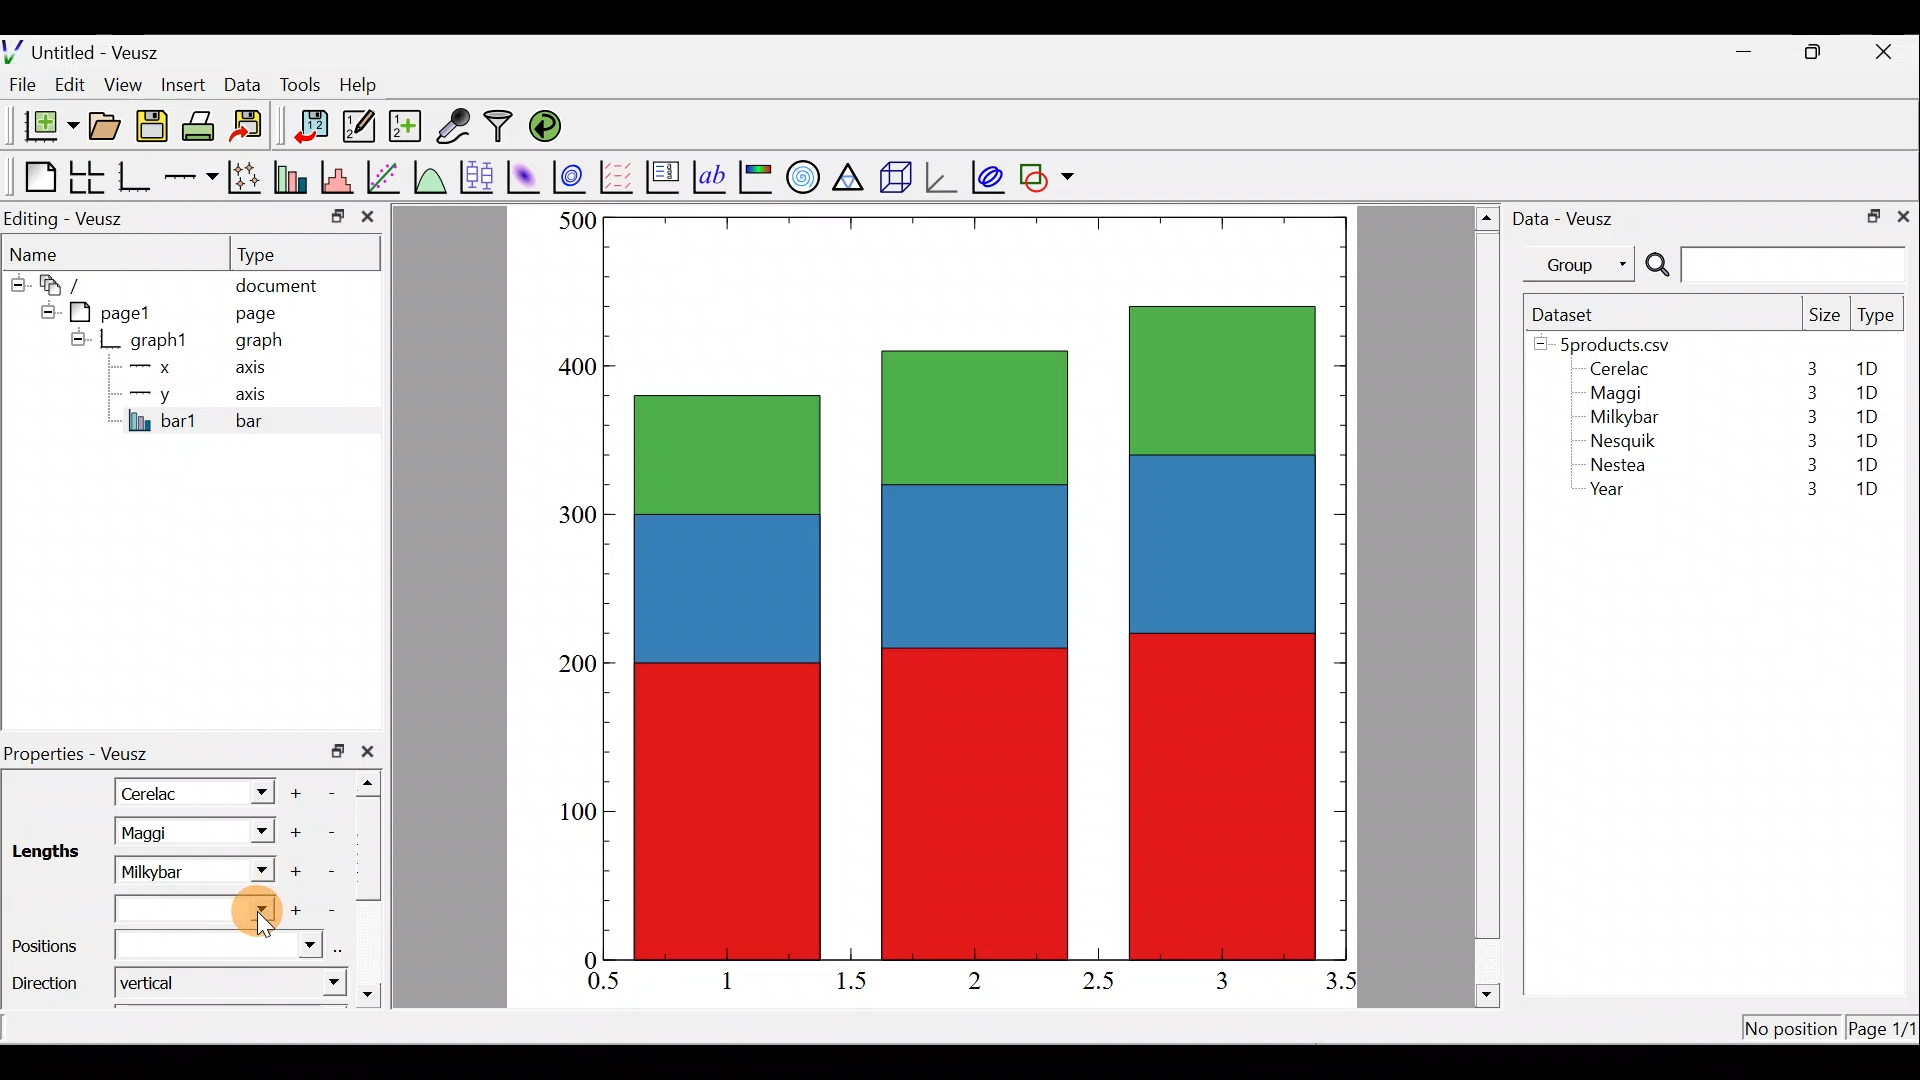  I want to click on Remove item, so click(328, 910).